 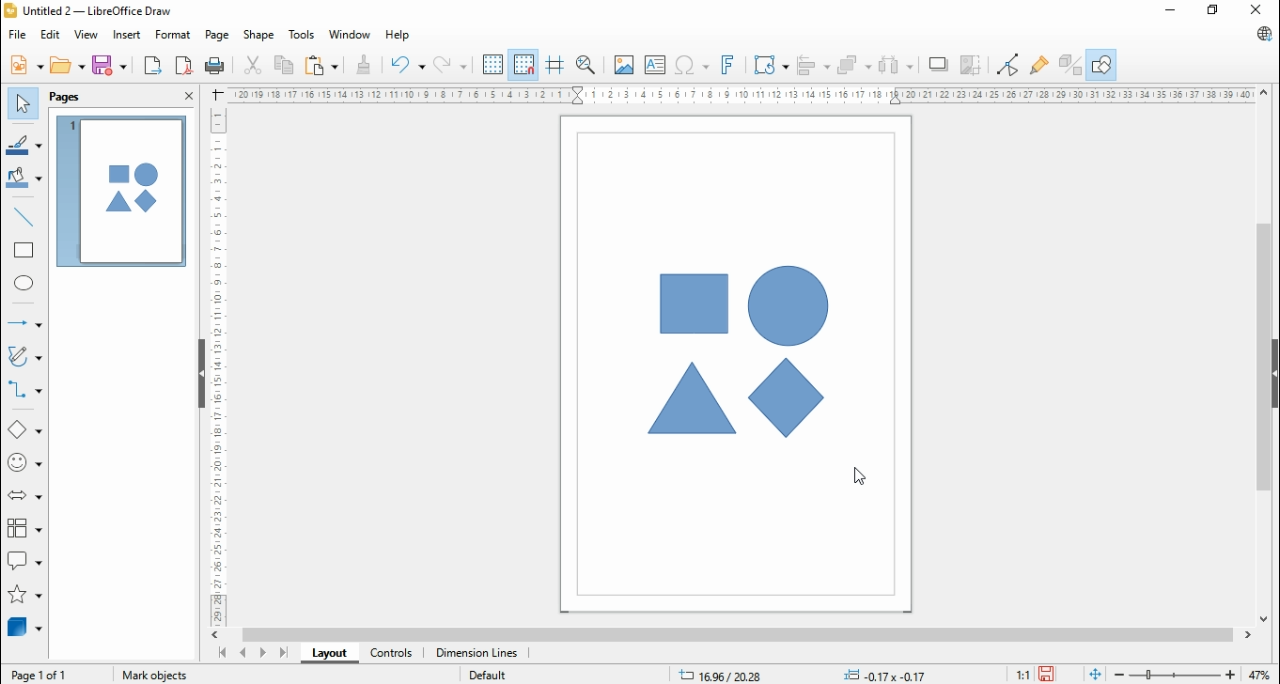 What do you see at coordinates (1260, 9) in the screenshot?
I see `close window` at bounding box center [1260, 9].